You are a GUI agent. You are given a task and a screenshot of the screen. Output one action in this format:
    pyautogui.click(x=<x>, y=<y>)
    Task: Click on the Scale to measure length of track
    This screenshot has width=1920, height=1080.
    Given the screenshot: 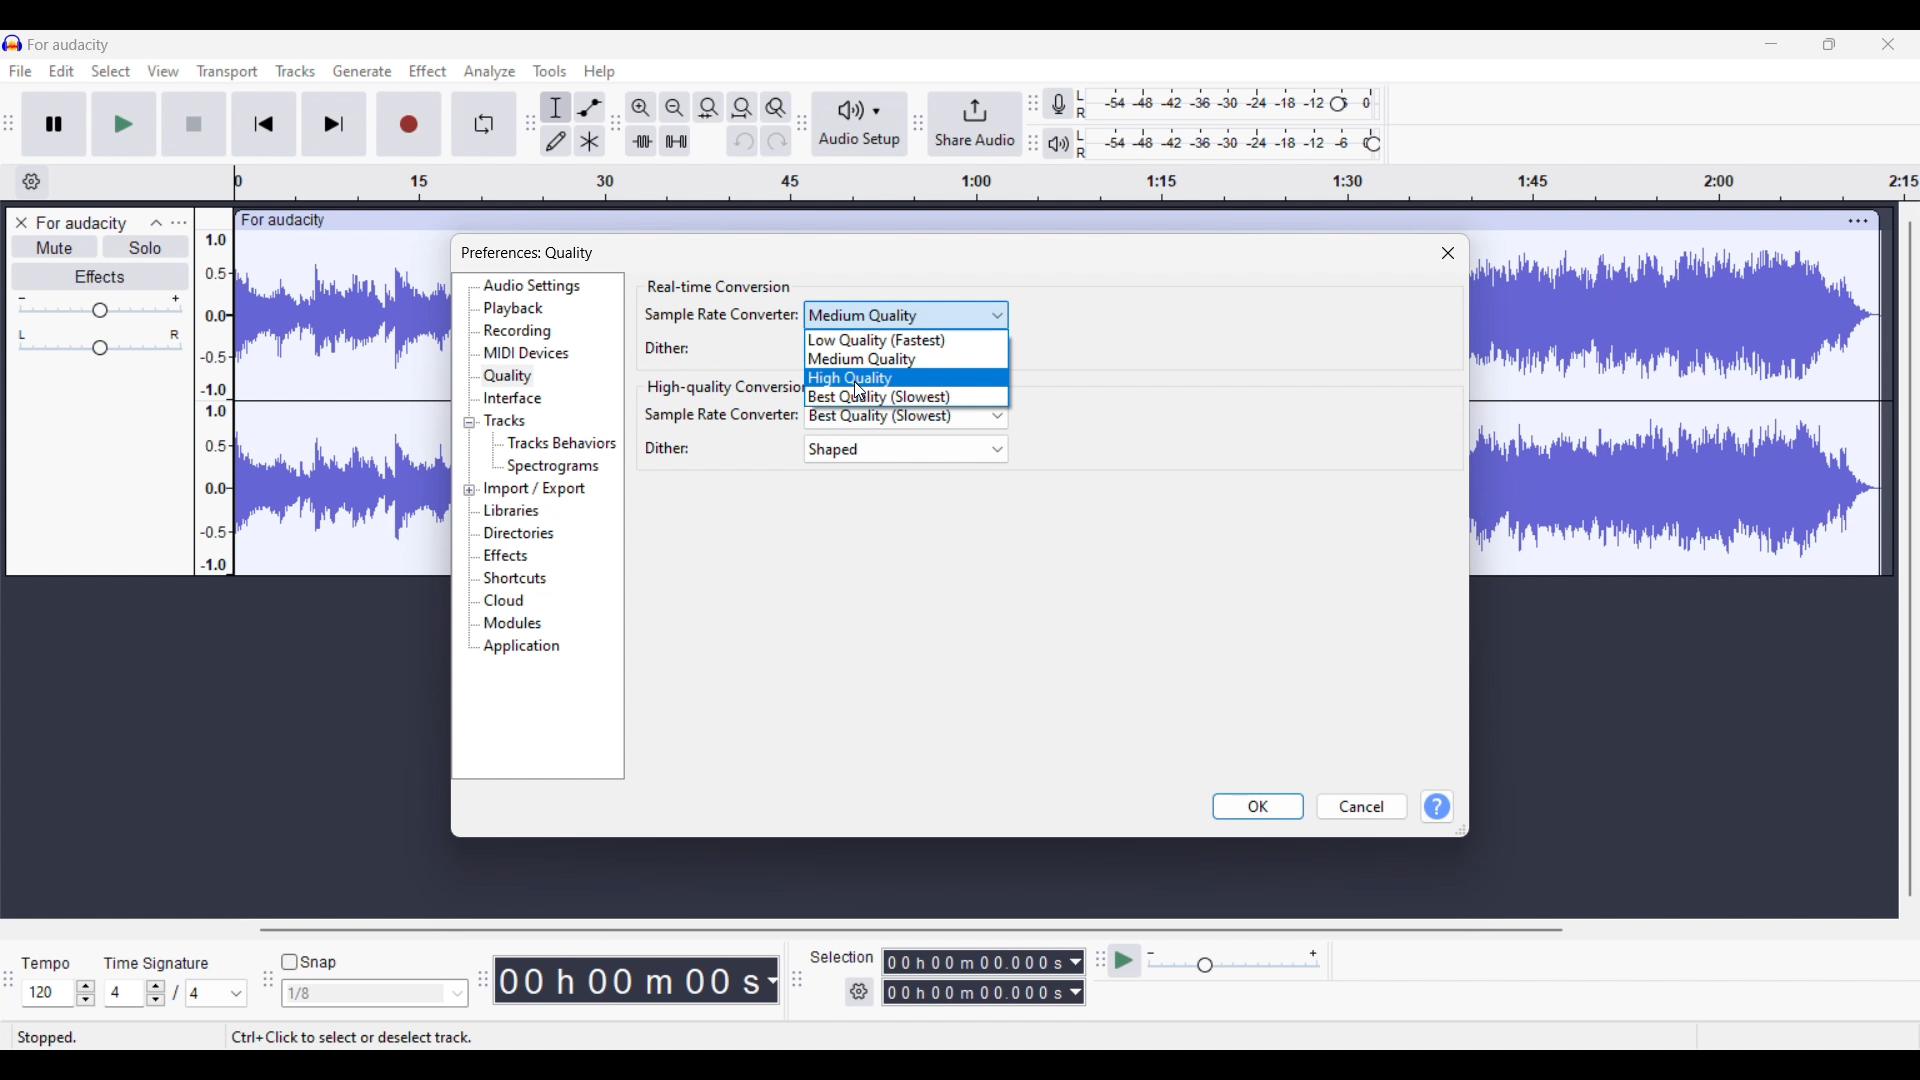 What is the action you would take?
    pyautogui.click(x=1077, y=182)
    